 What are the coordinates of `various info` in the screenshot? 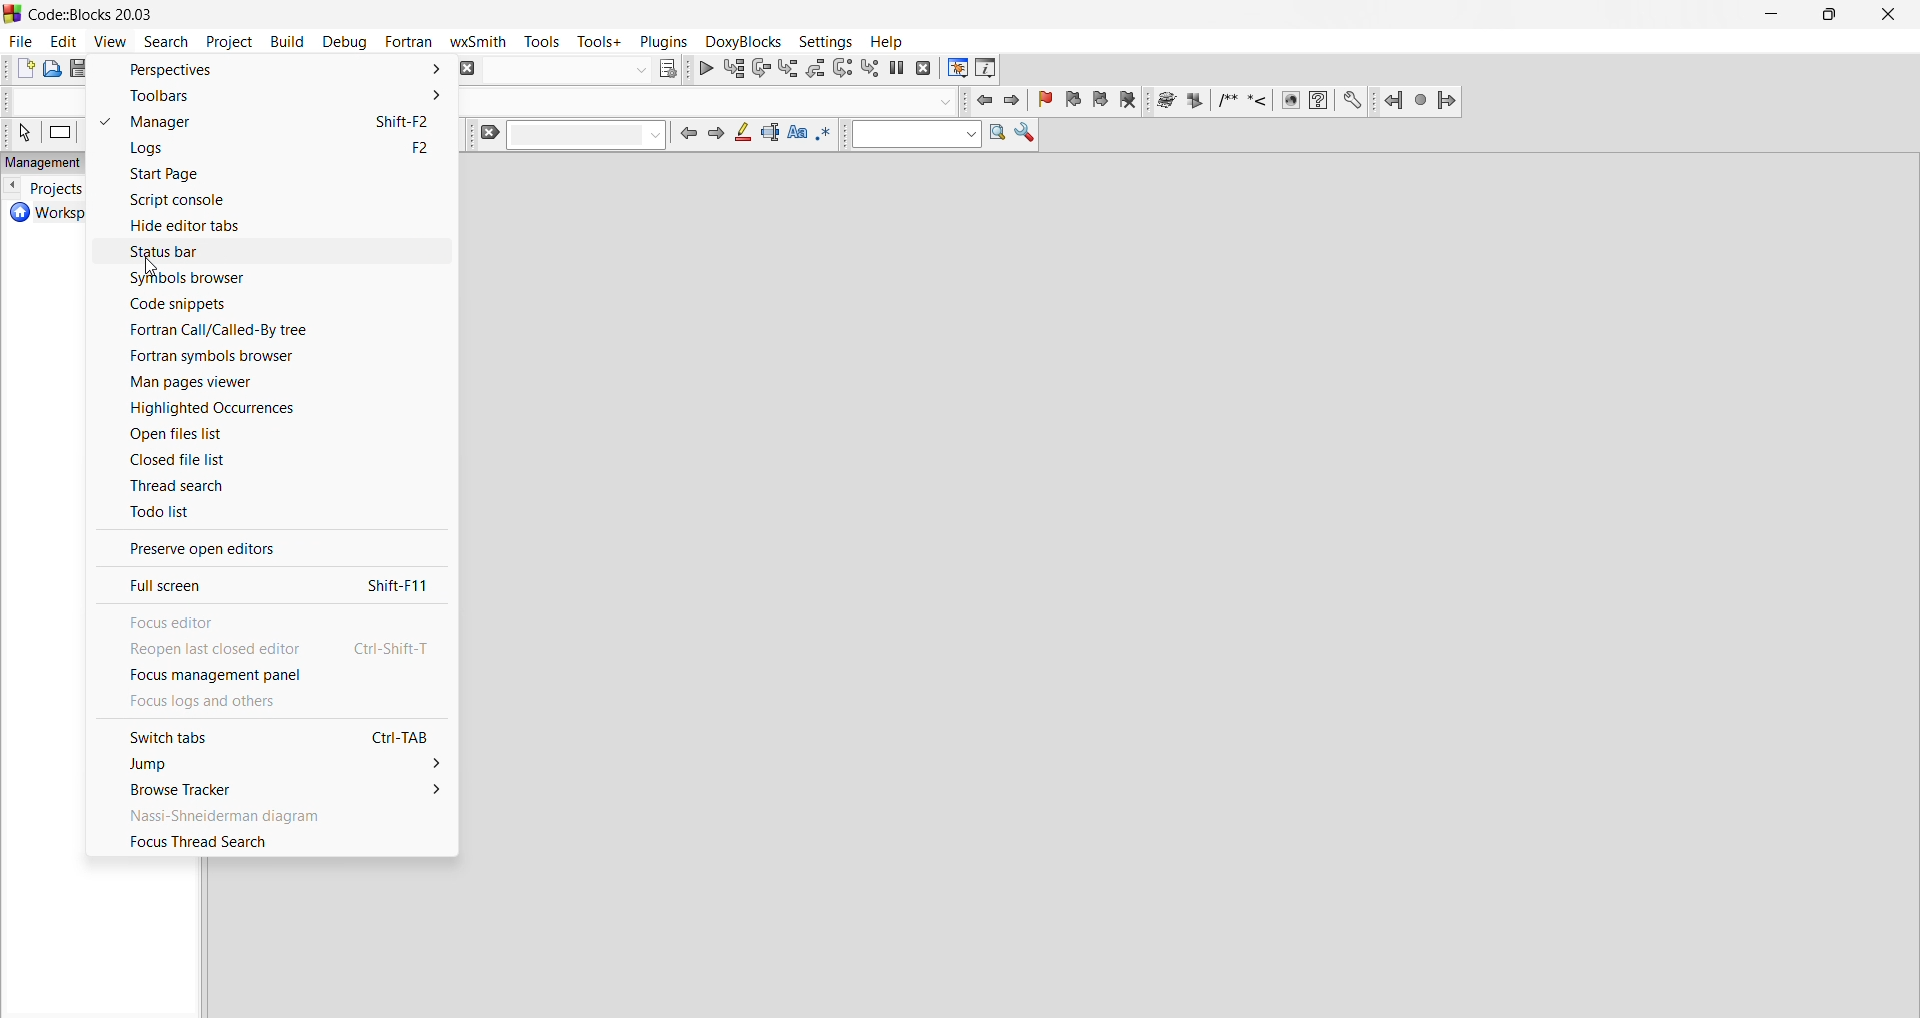 It's located at (986, 70).